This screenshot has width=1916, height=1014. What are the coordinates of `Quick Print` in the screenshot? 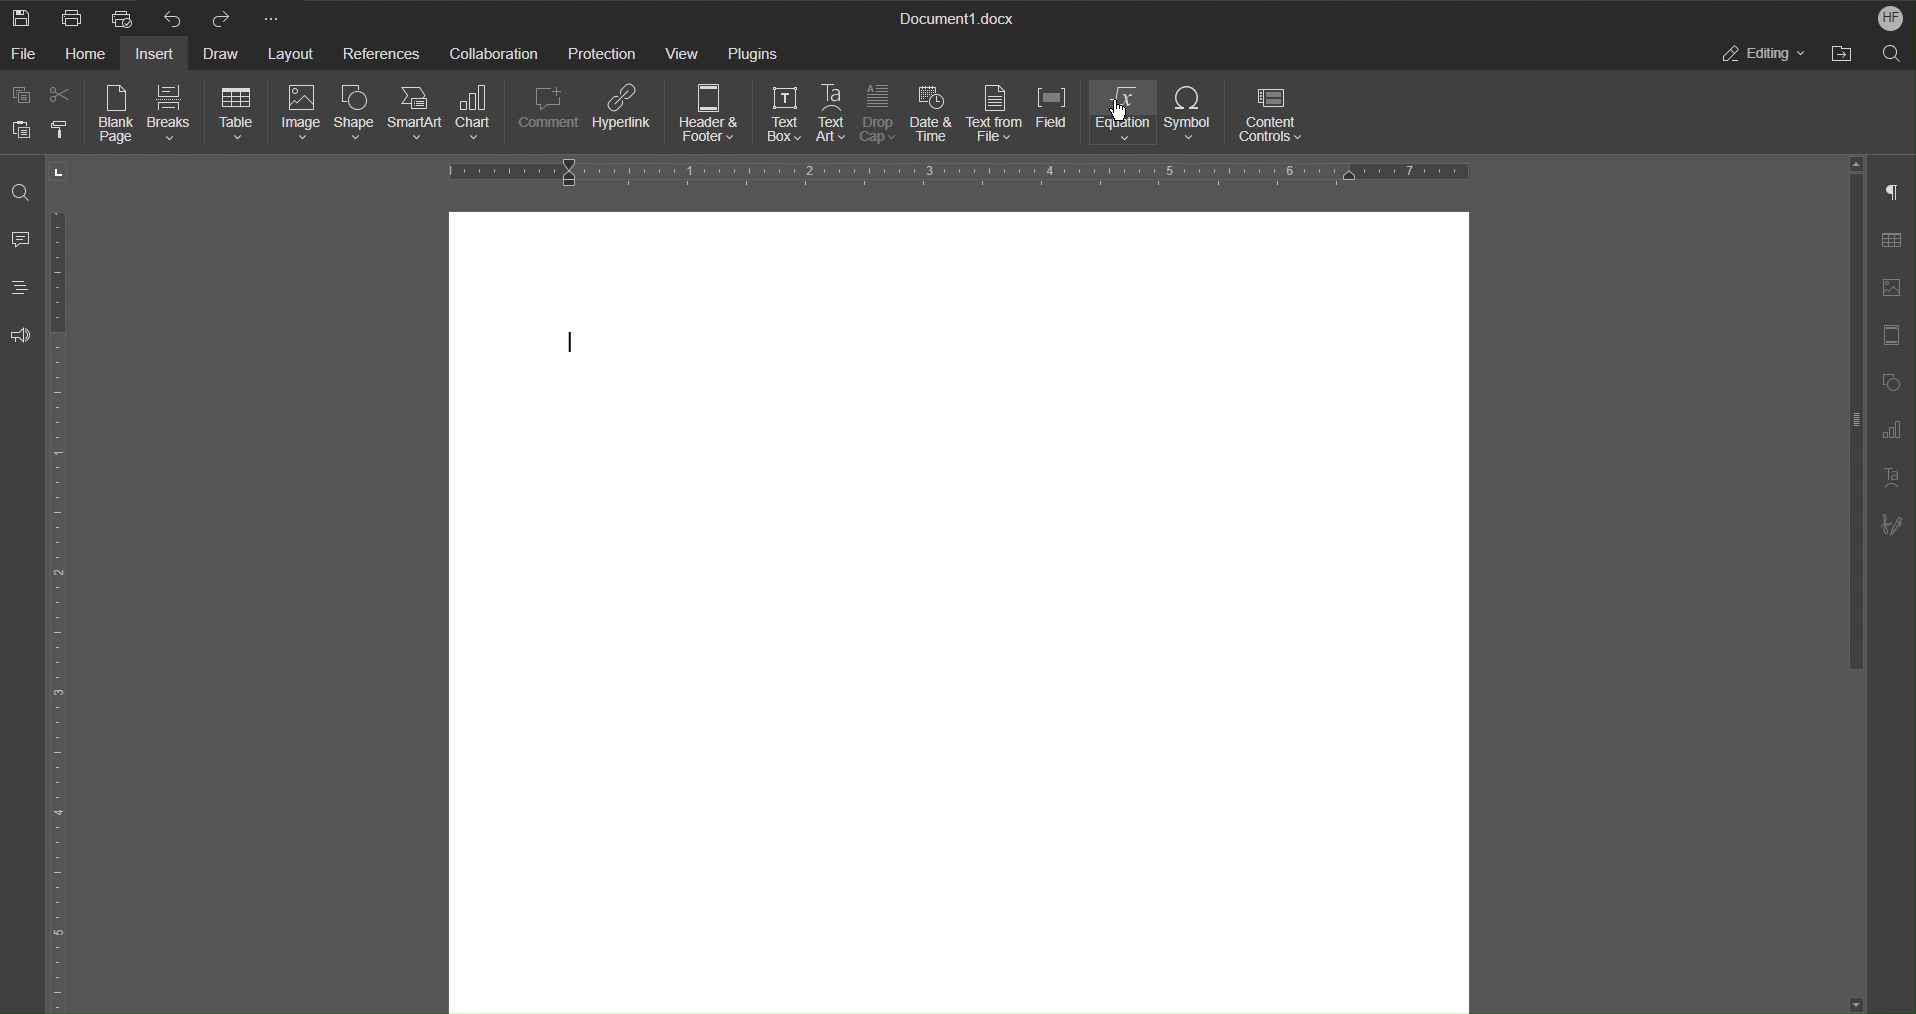 It's located at (123, 17).